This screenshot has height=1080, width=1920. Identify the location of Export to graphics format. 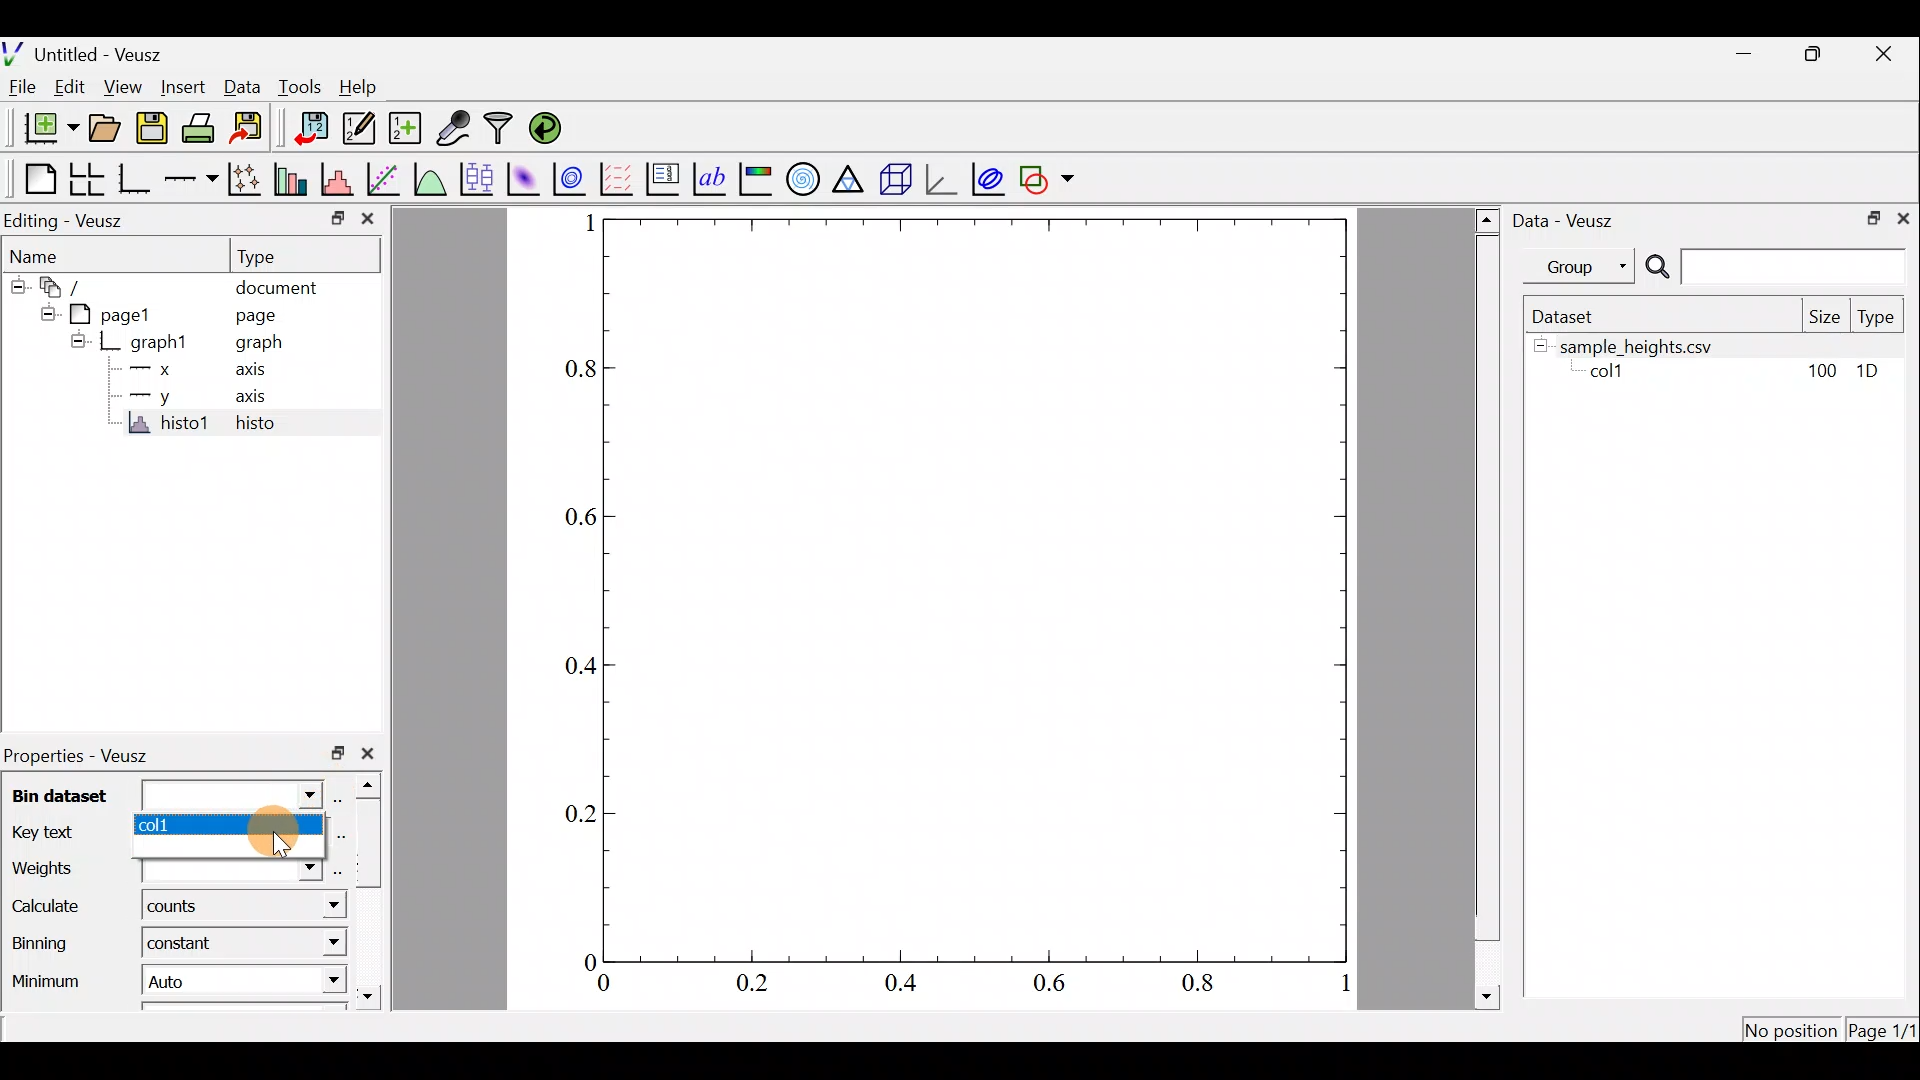
(253, 129).